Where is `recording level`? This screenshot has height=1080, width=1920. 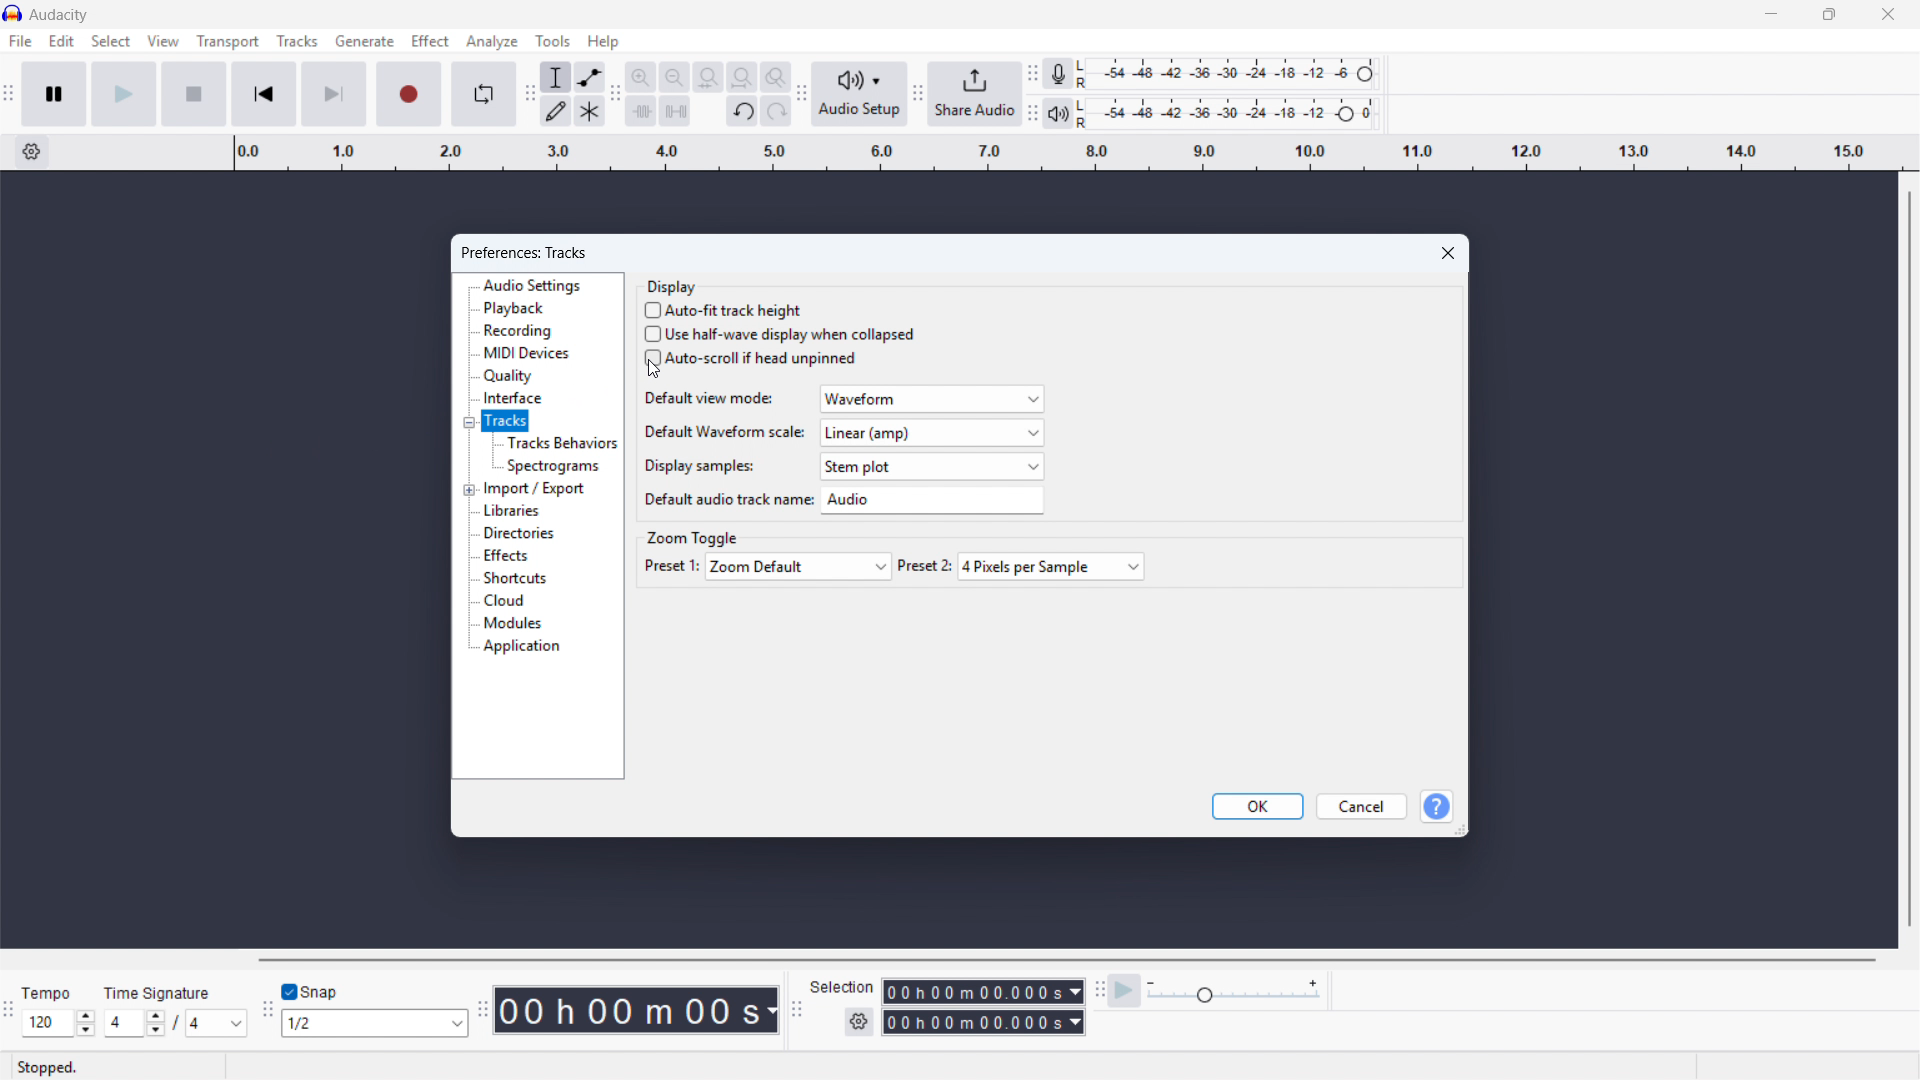
recording level is located at coordinates (1232, 74).